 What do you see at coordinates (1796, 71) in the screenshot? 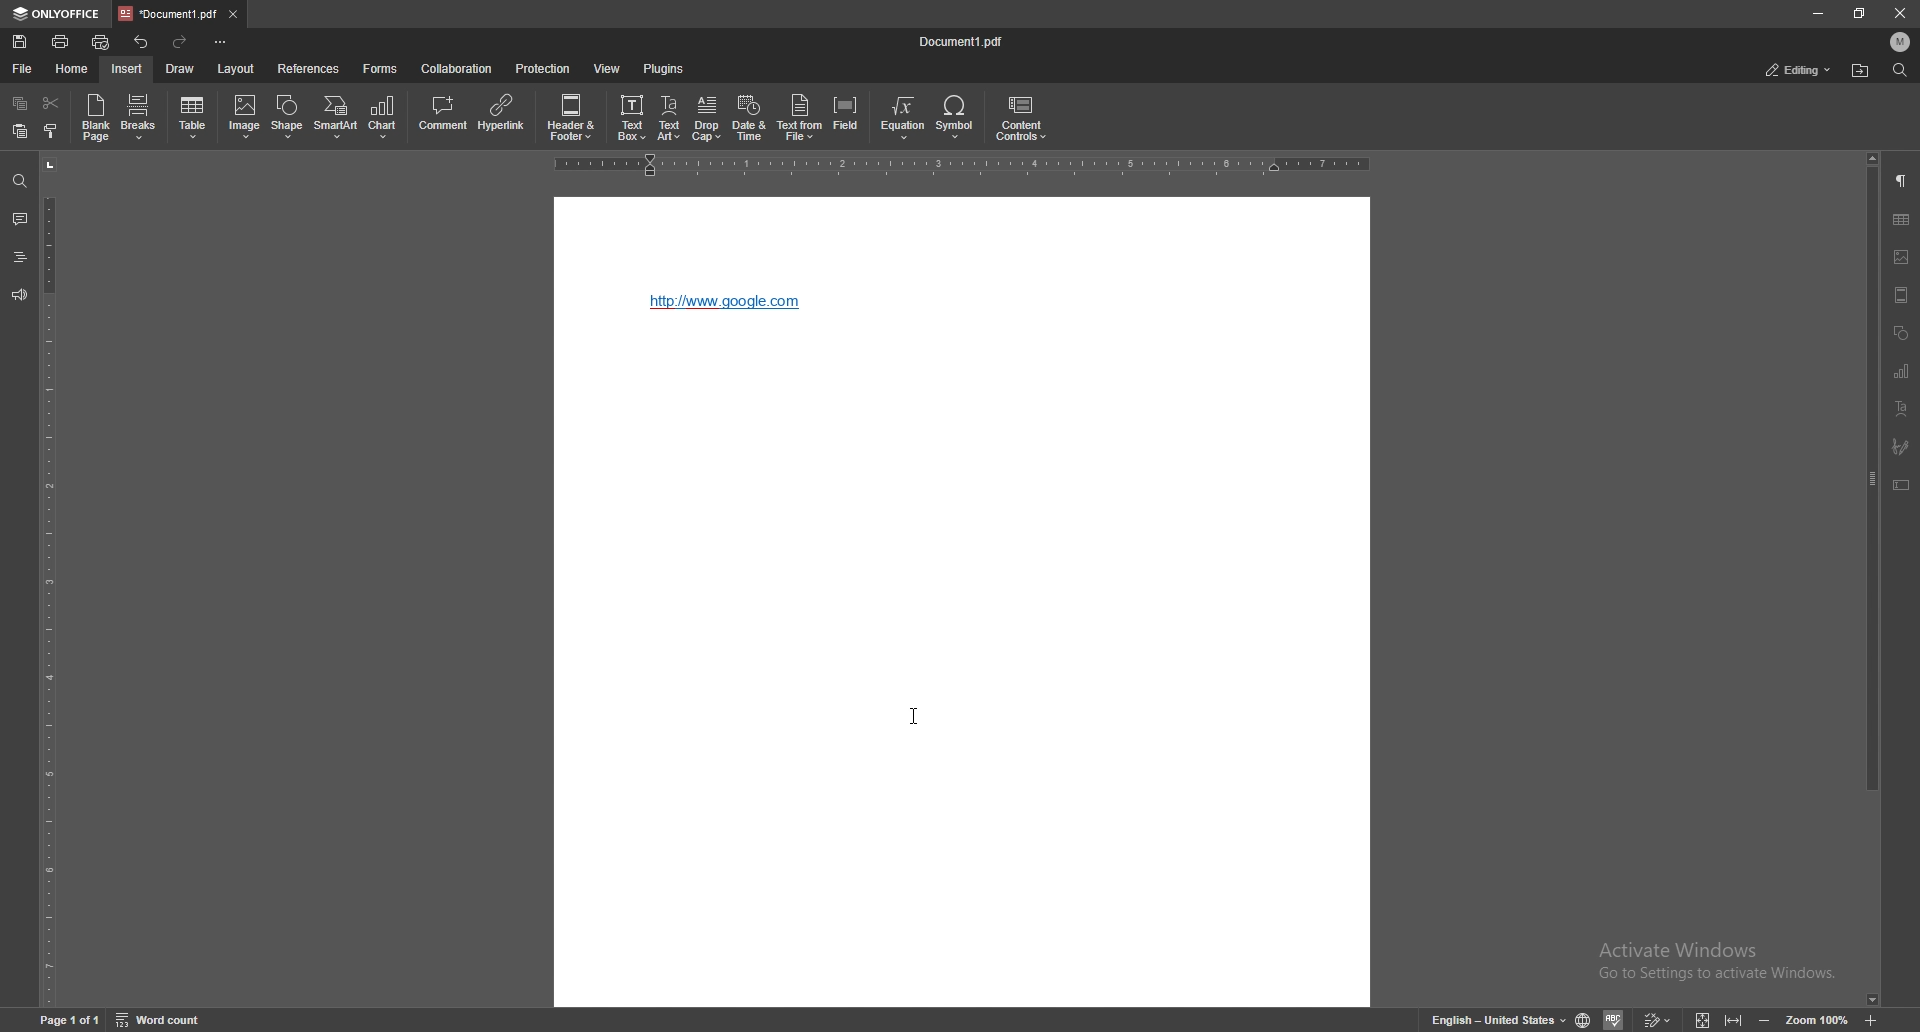
I see `editing` at bounding box center [1796, 71].